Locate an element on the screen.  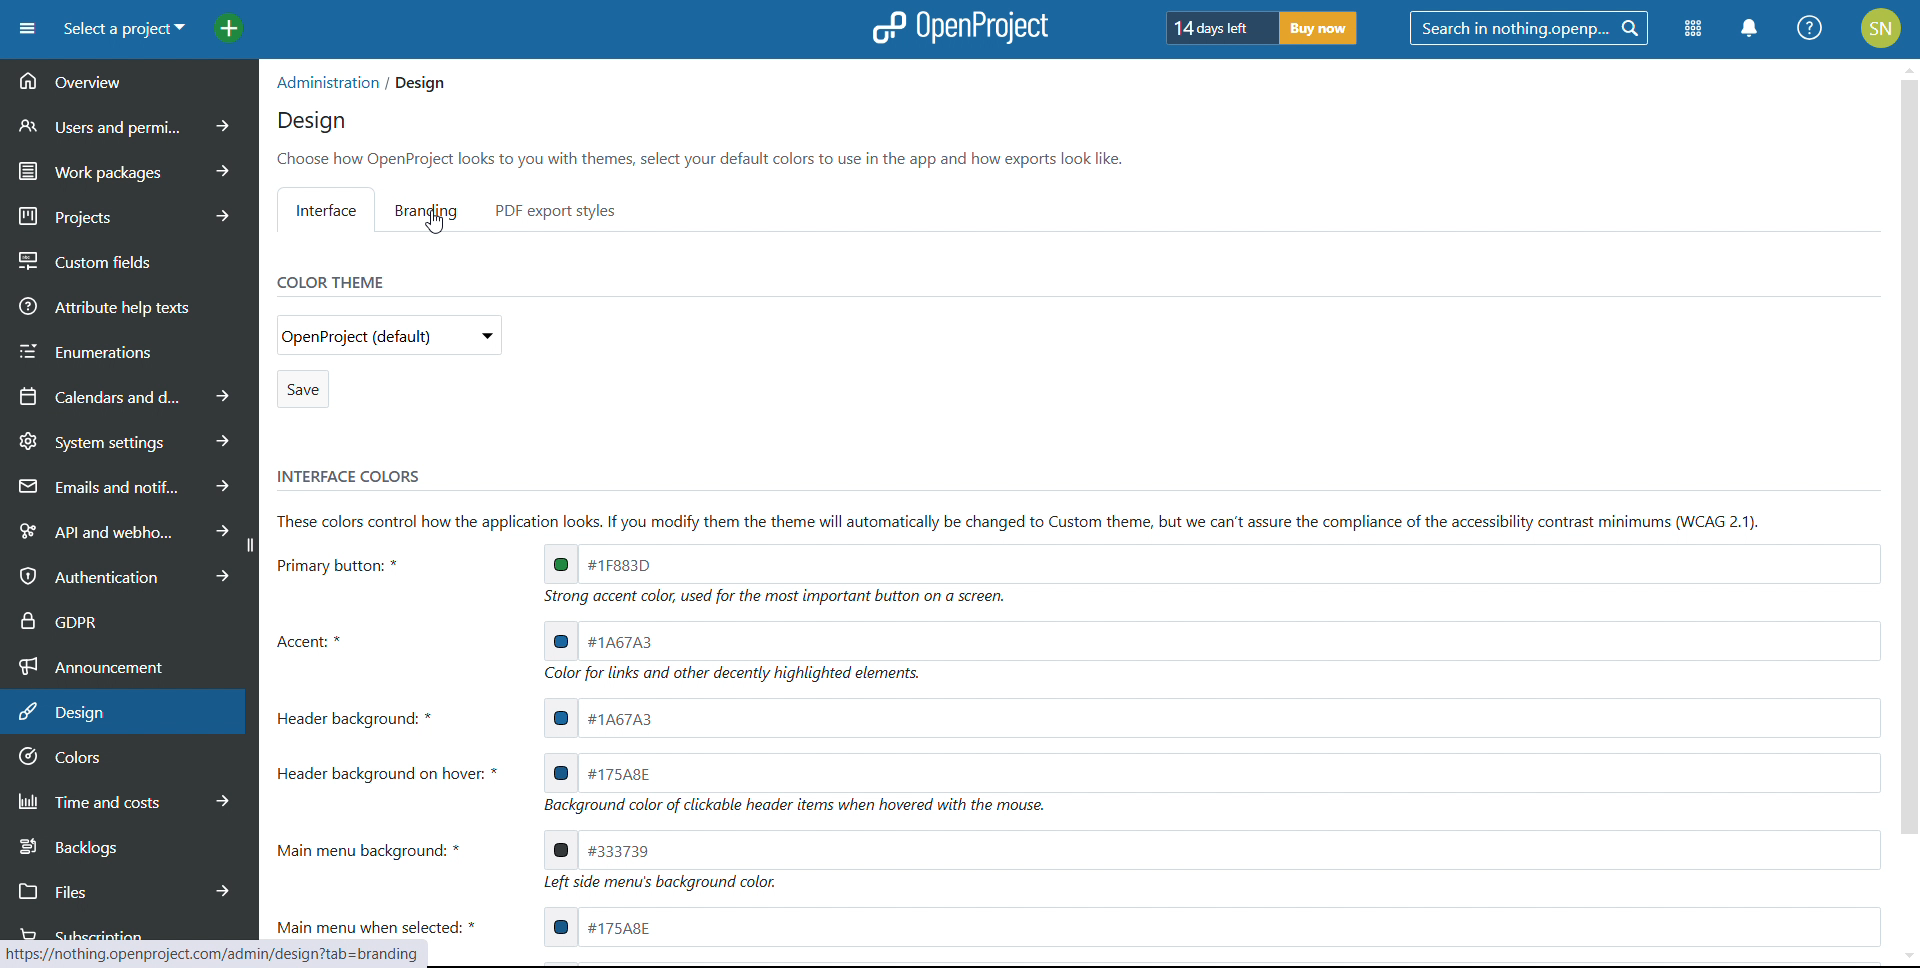
system settings is located at coordinates (128, 440).